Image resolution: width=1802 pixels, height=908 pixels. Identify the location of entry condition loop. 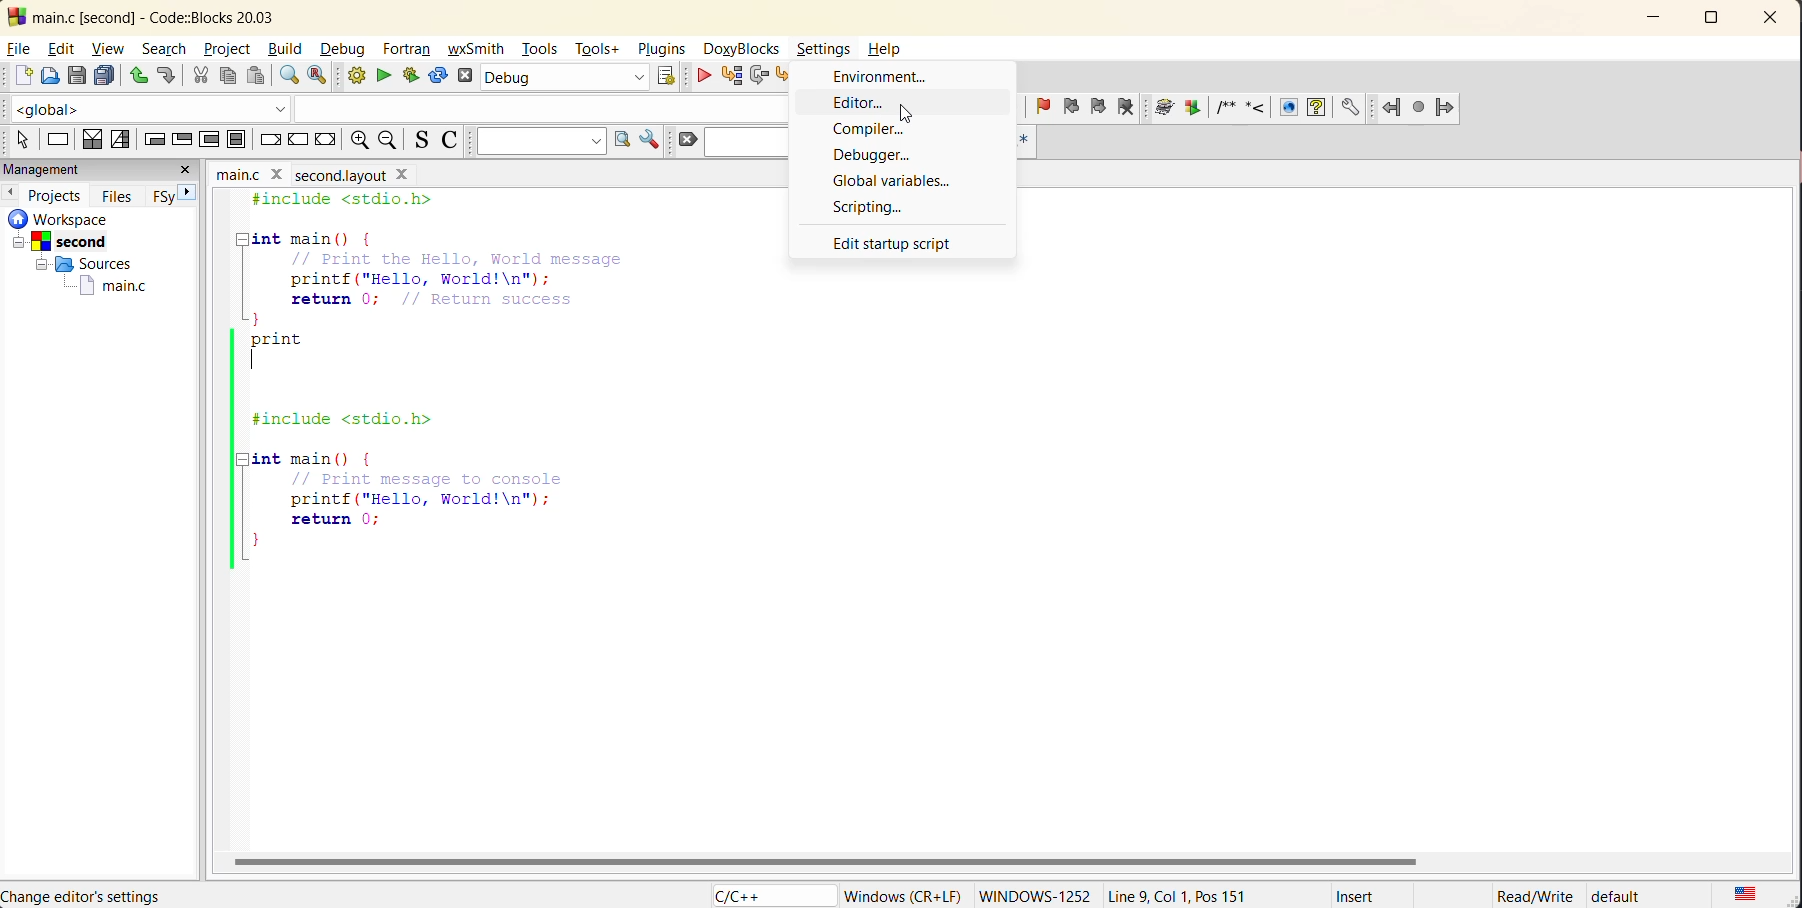
(153, 140).